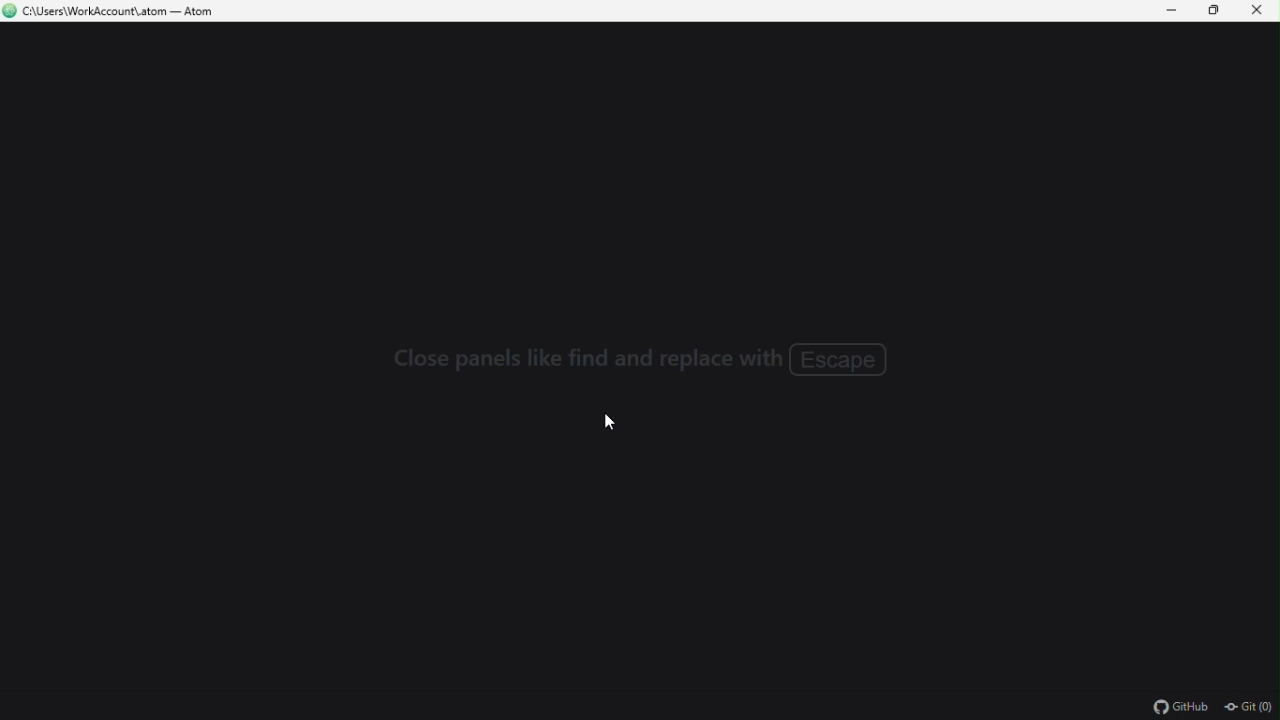 Image resolution: width=1280 pixels, height=720 pixels. Describe the element at coordinates (630, 360) in the screenshot. I see `Close panels like find and replace with escaped` at that location.